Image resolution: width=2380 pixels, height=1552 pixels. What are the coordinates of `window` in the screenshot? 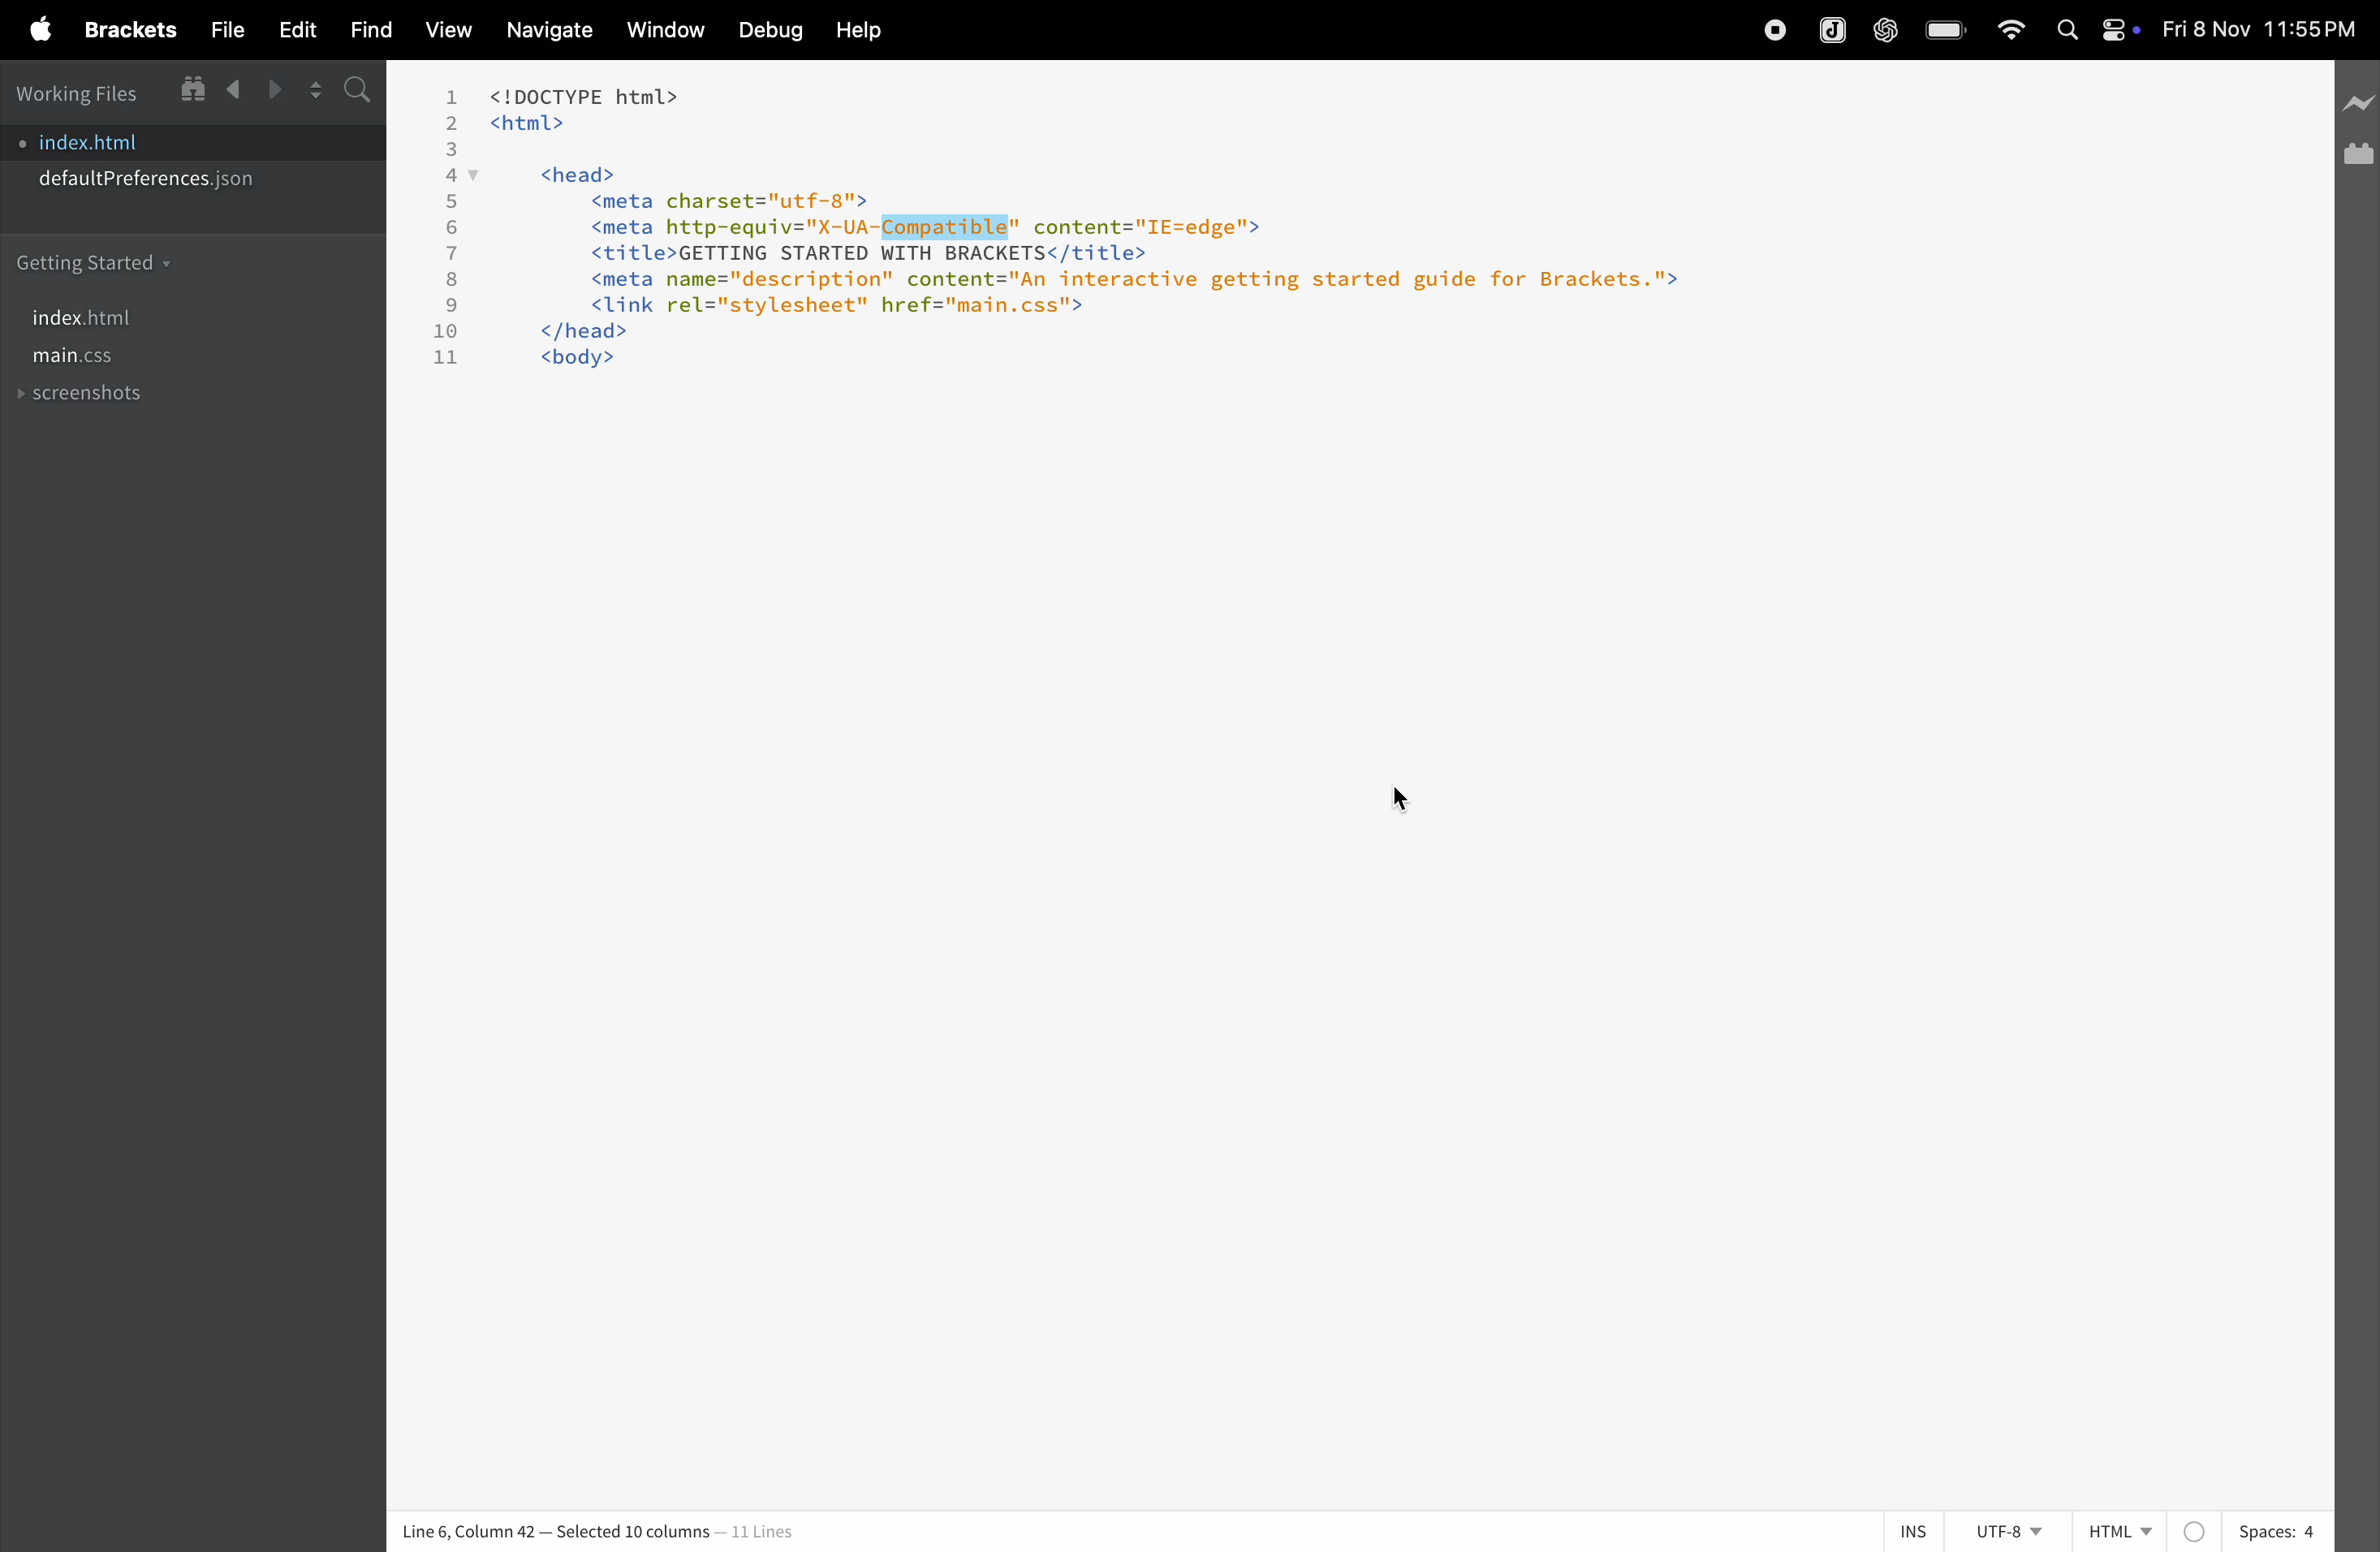 It's located at (659, 33).